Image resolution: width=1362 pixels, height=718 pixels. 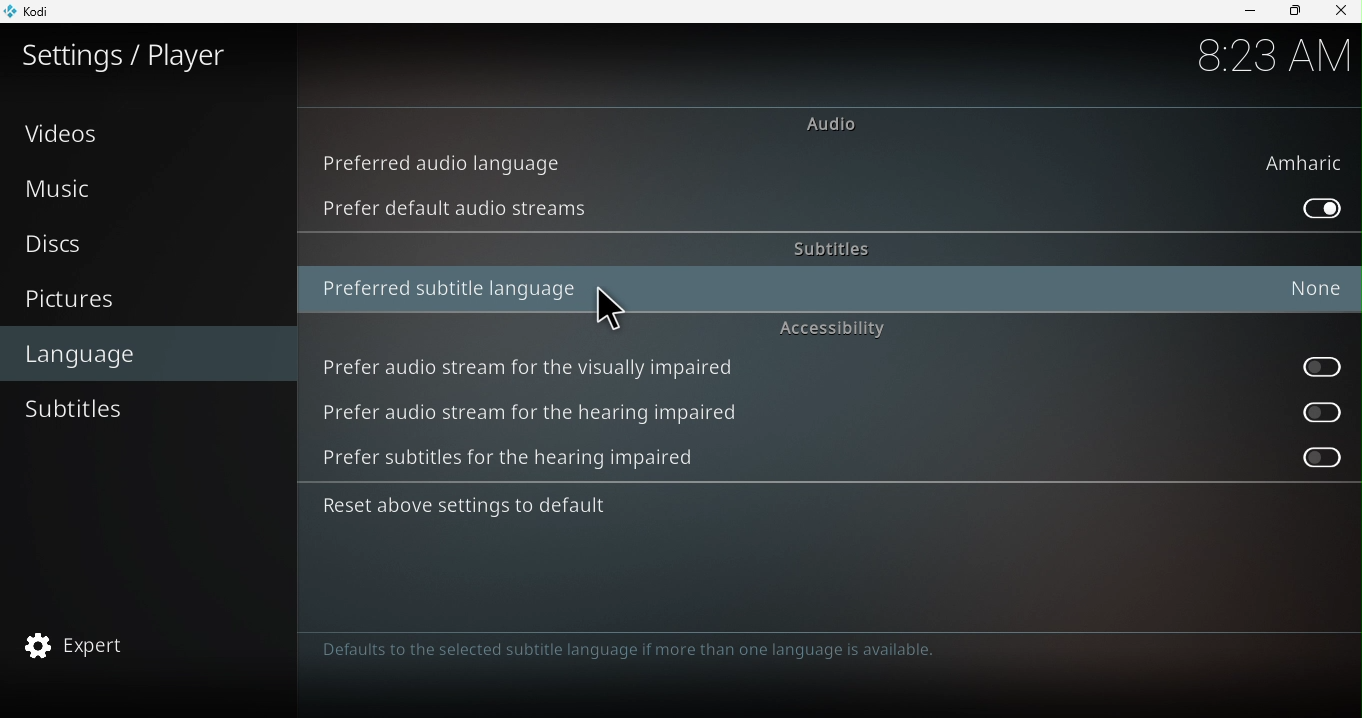 I want to click on Preferred subtitle language : None, so click(x=824, y=288).